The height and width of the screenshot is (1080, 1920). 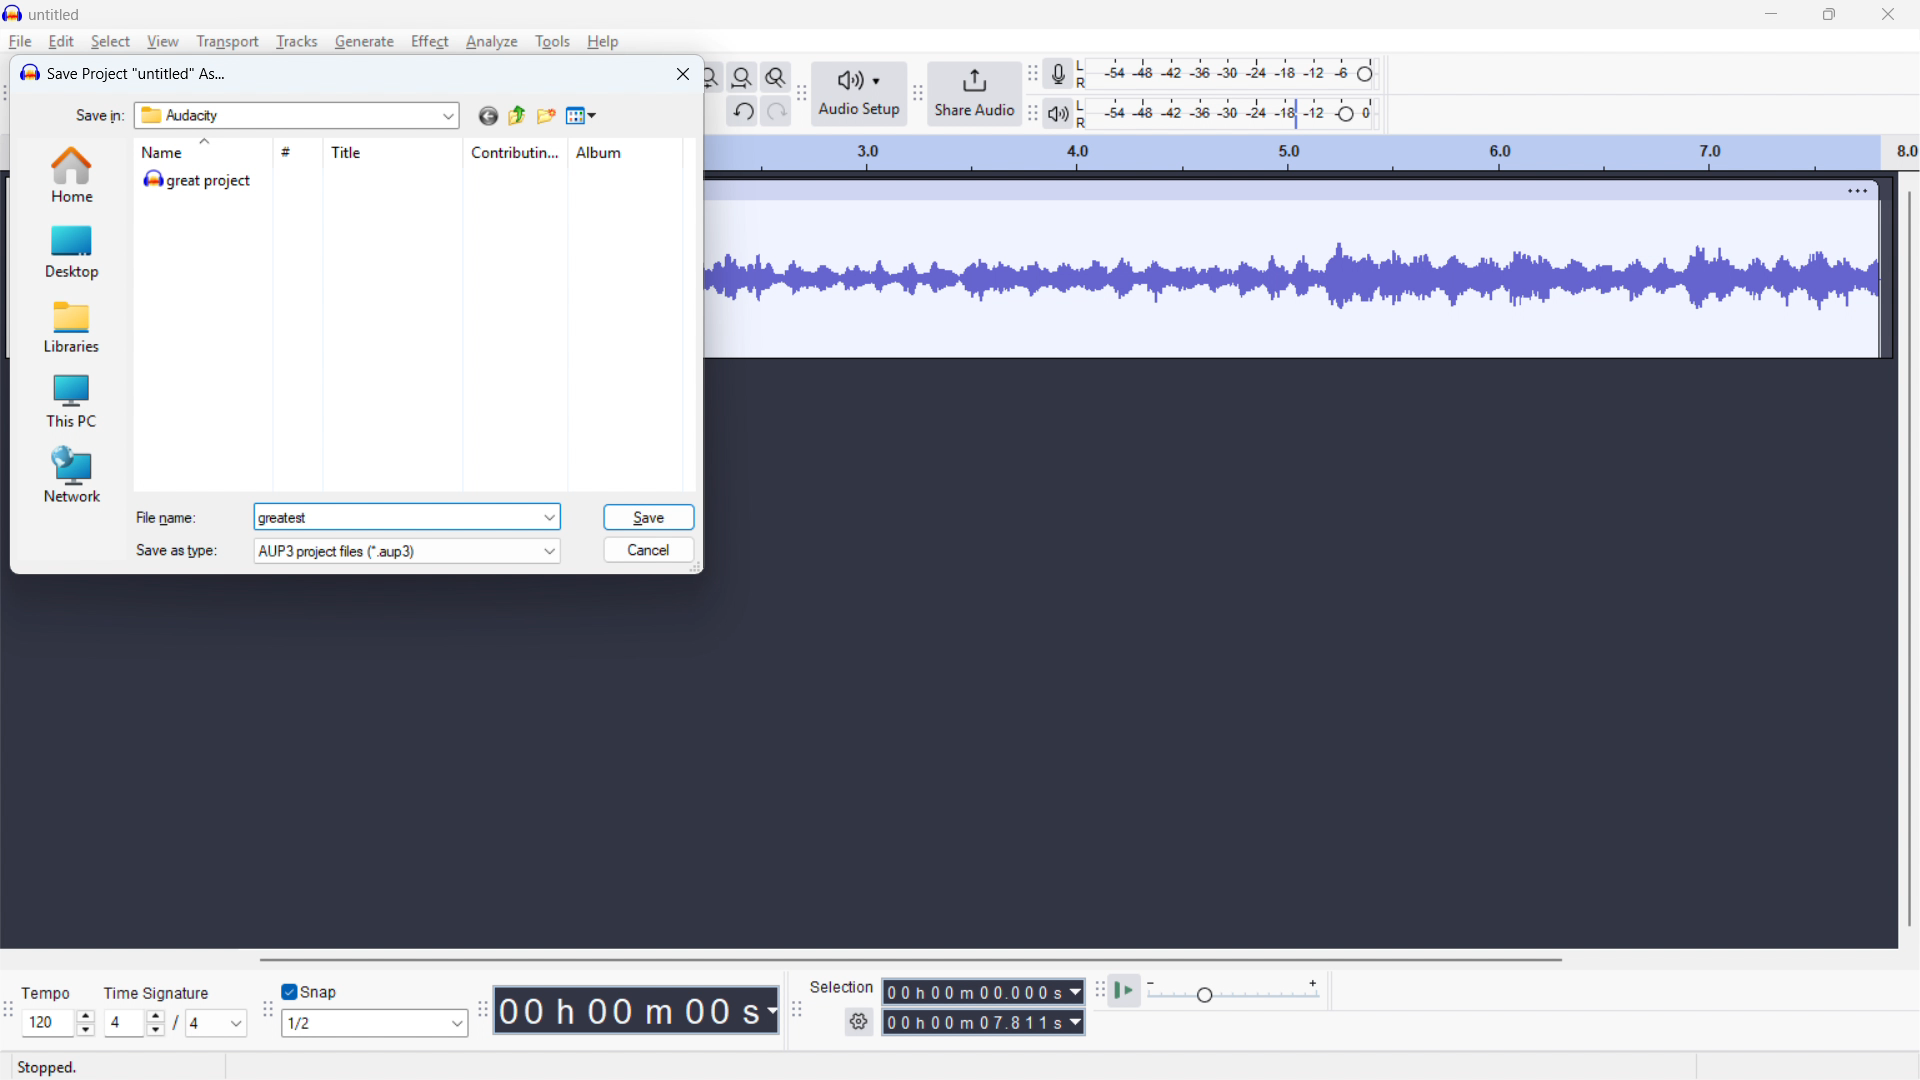 What do you see at coordinates (803, 95) in the screenshot?
I see `audio setup toolbar` at bounding box center [803, 95].